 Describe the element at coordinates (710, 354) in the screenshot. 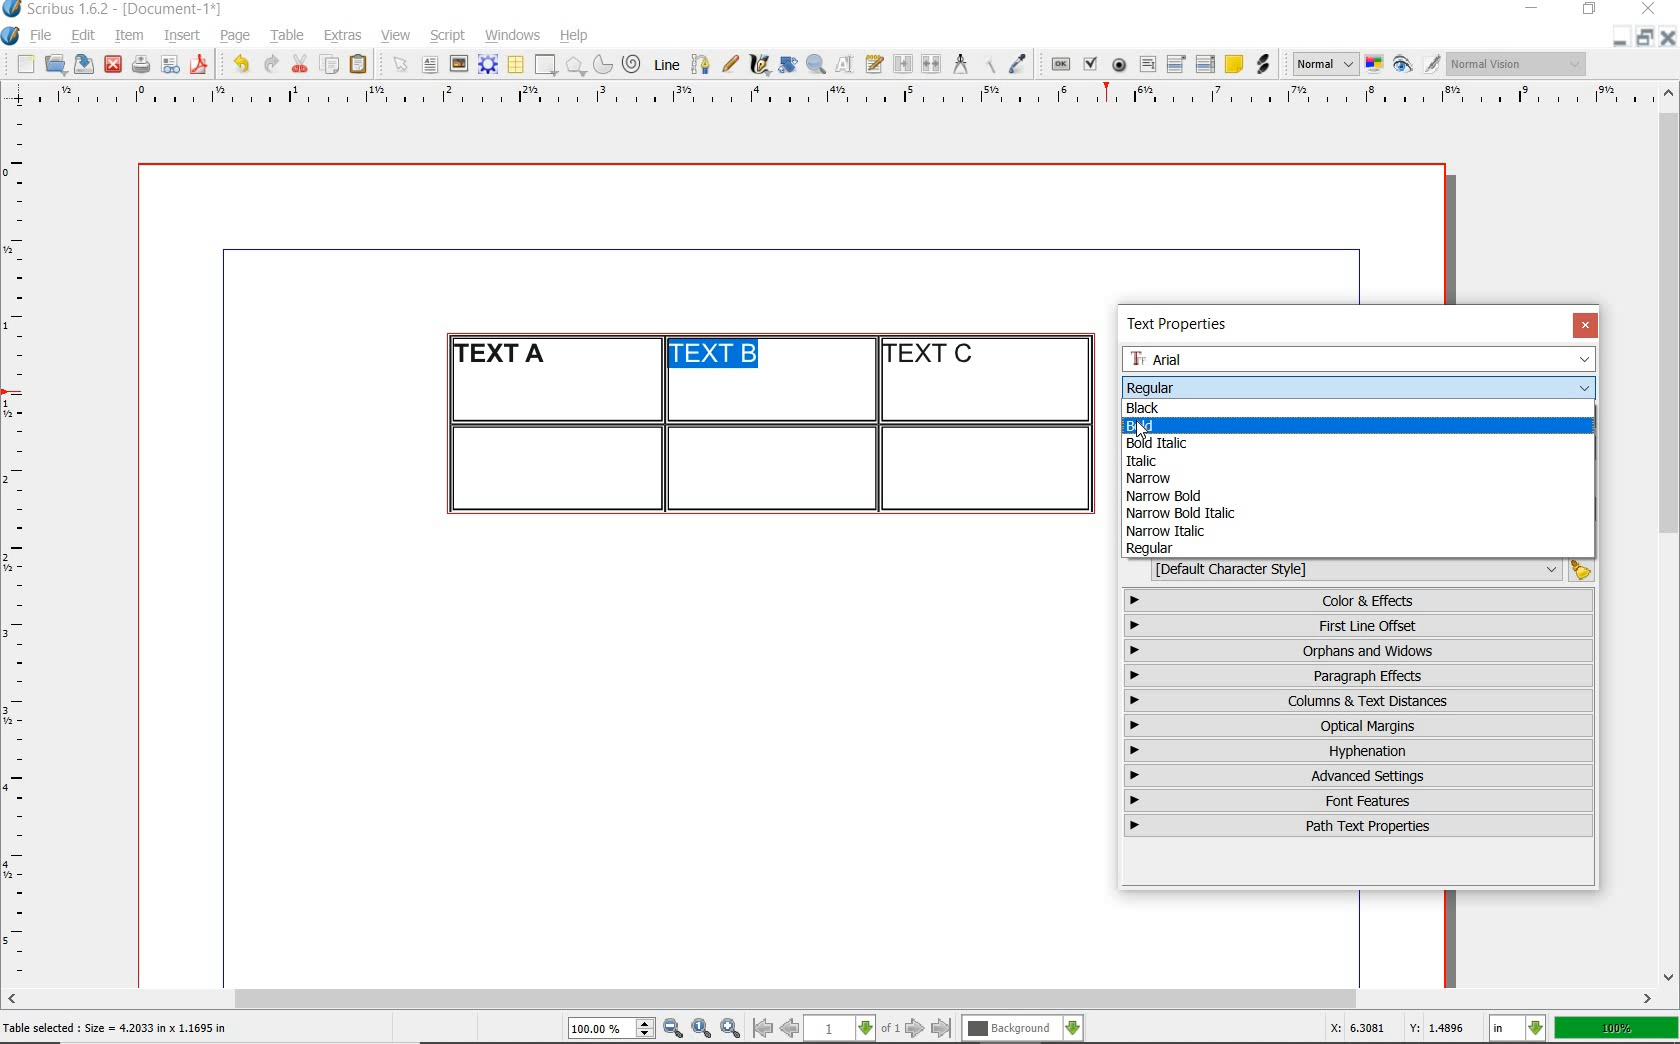

I see `text highlighted` at that location.